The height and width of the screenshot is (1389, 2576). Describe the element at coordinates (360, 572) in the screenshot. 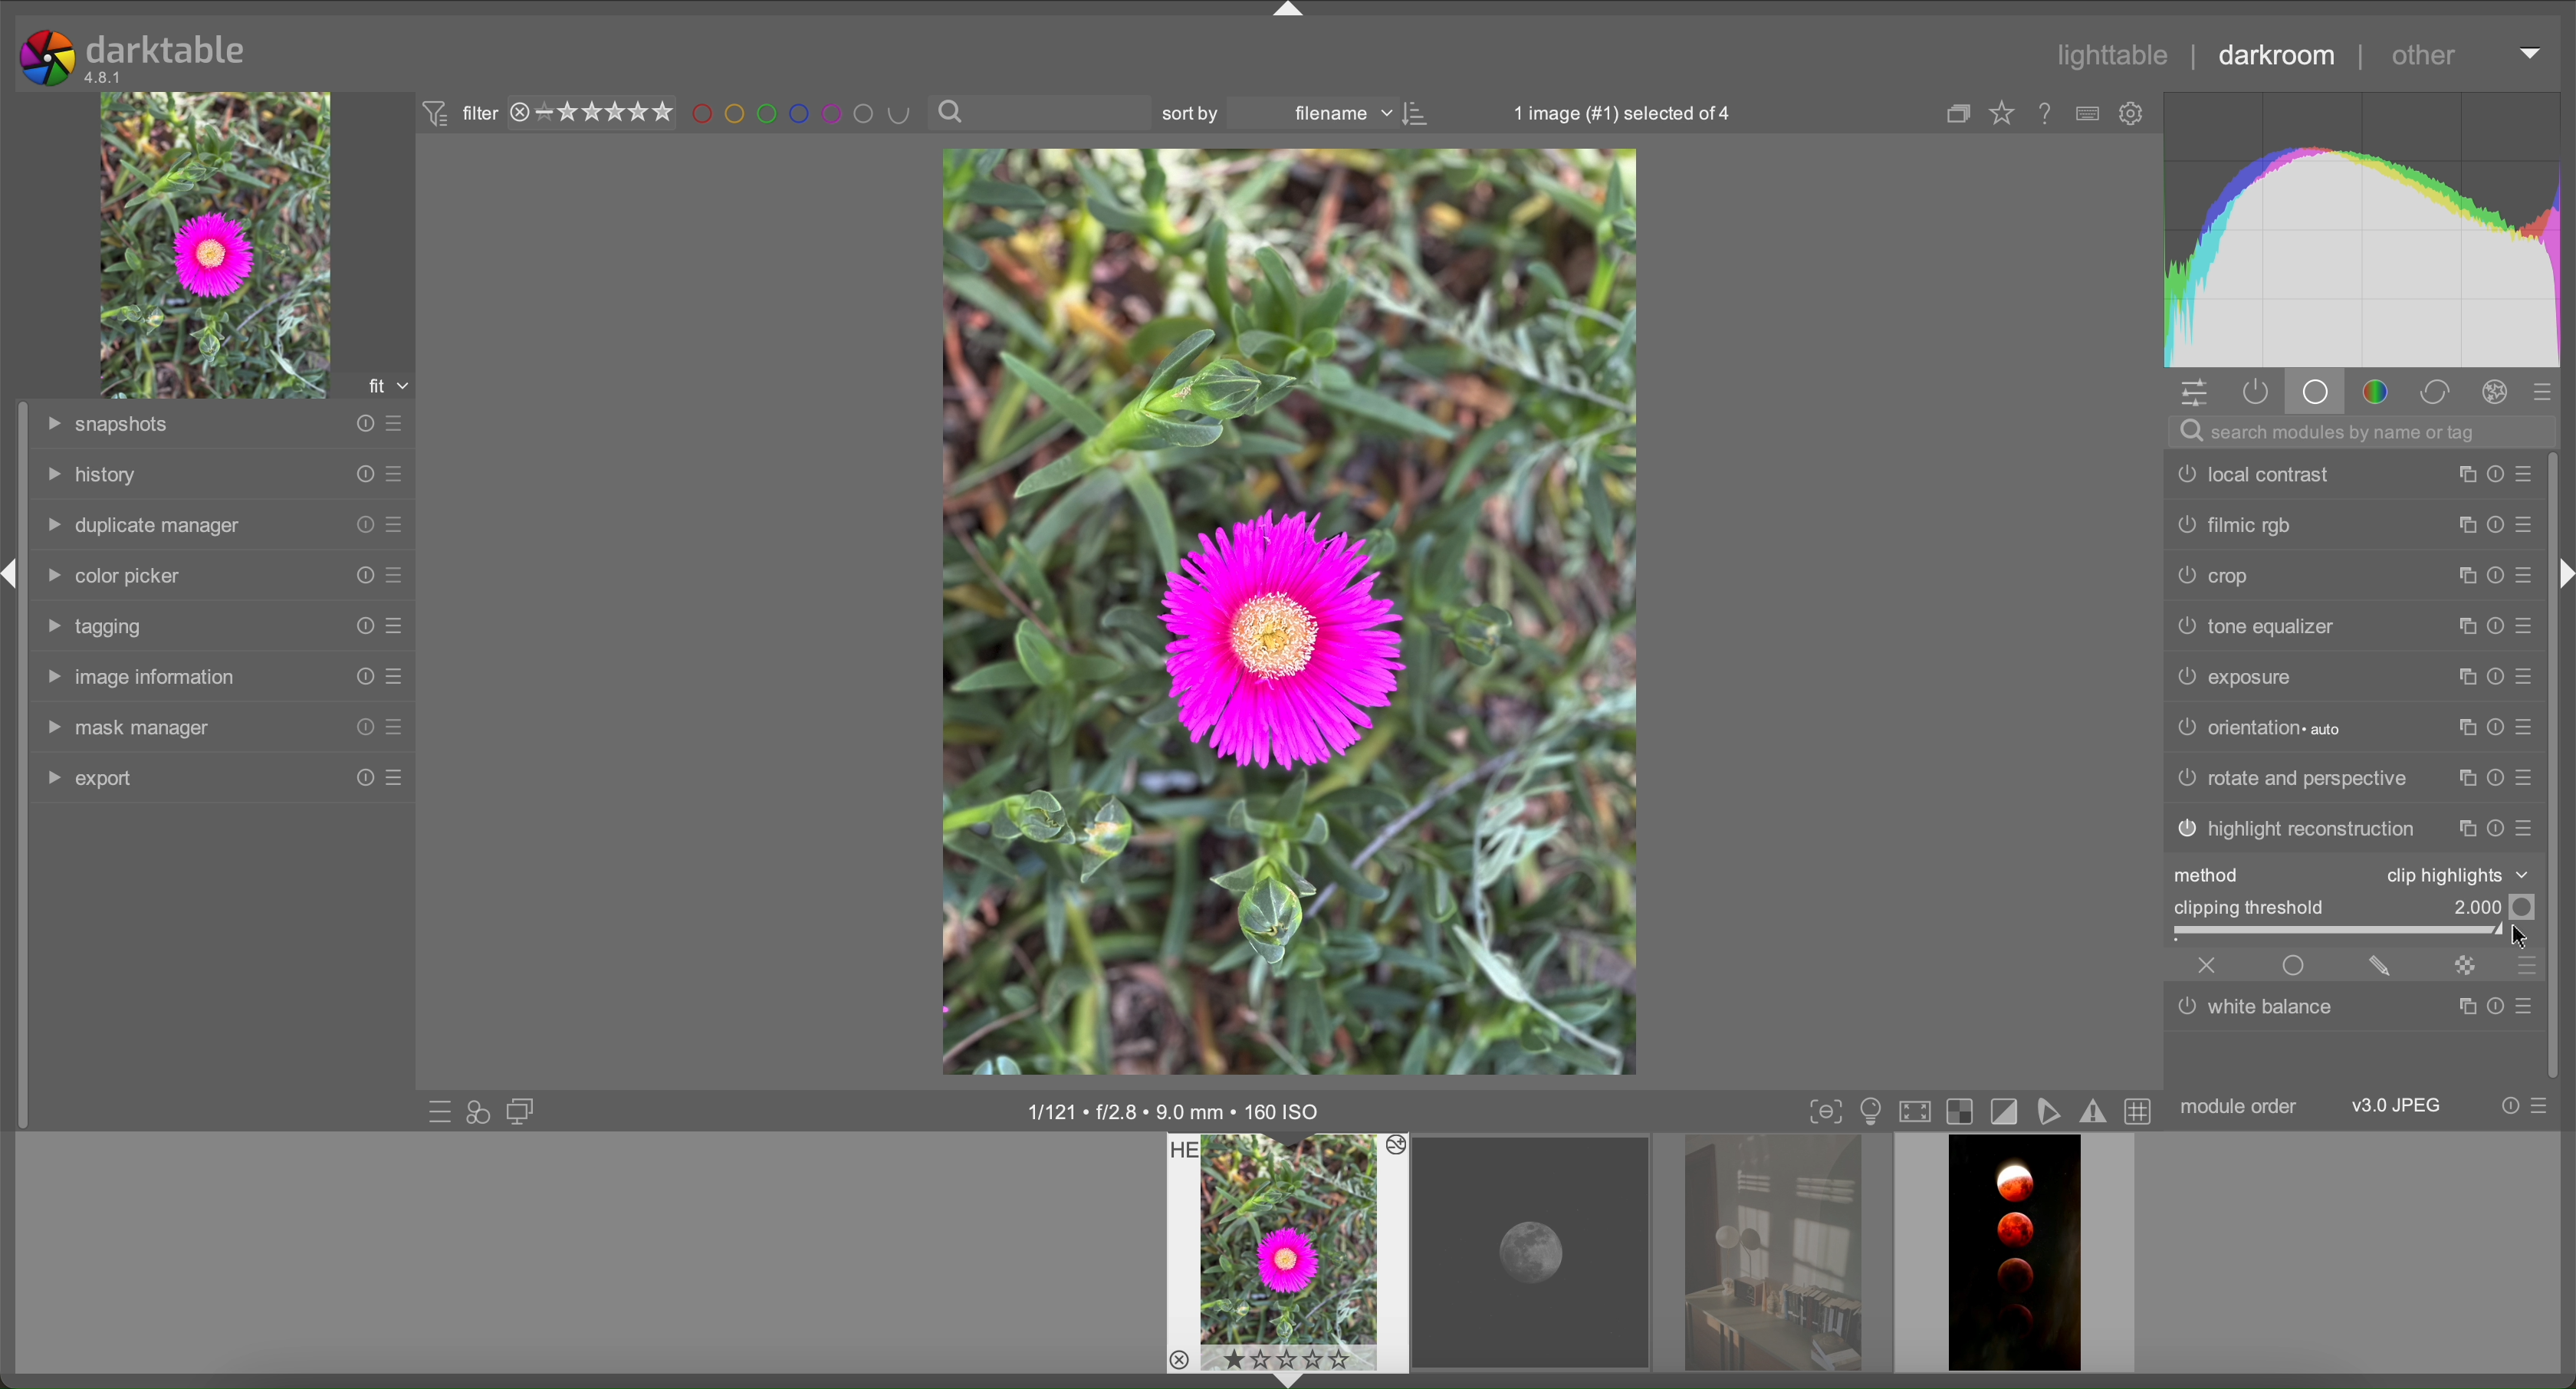

I see `reset presets` at that location.